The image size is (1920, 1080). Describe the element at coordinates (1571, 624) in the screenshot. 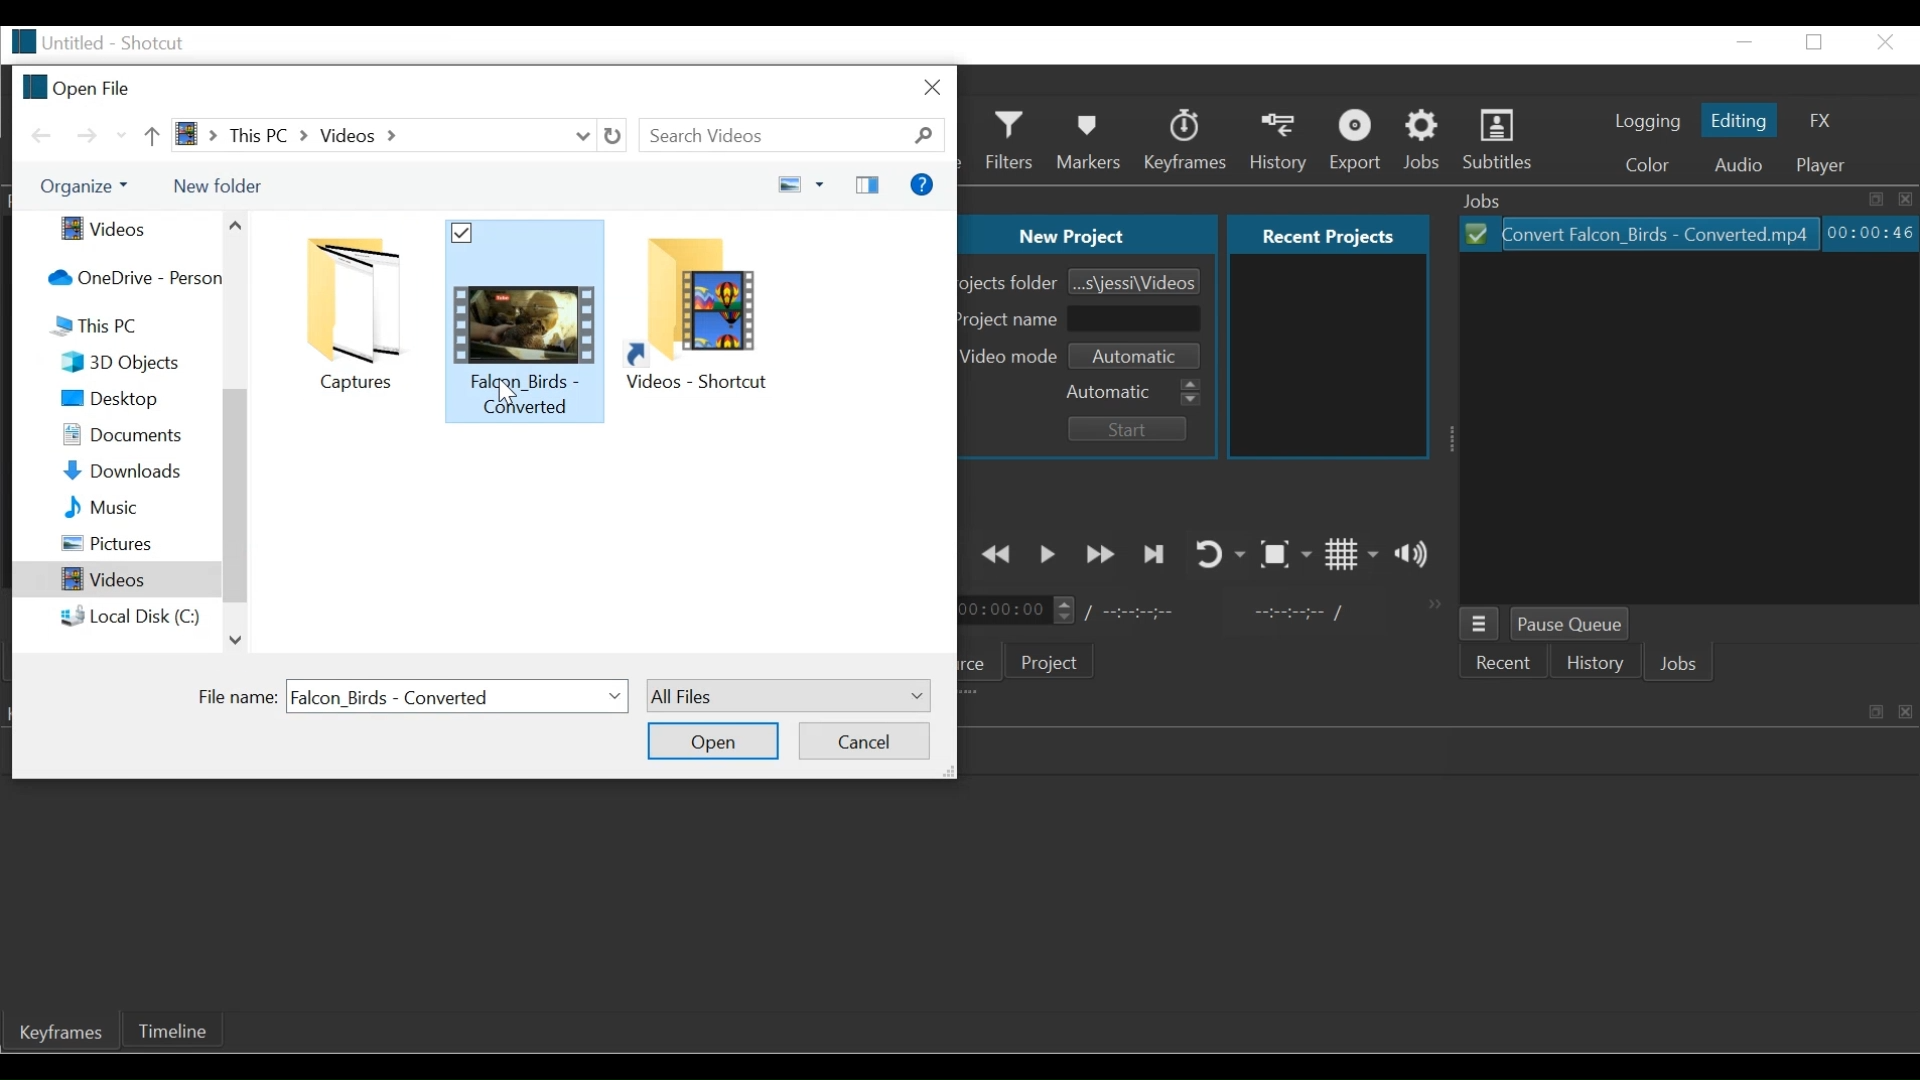

I see `Pause Queue` at that location.